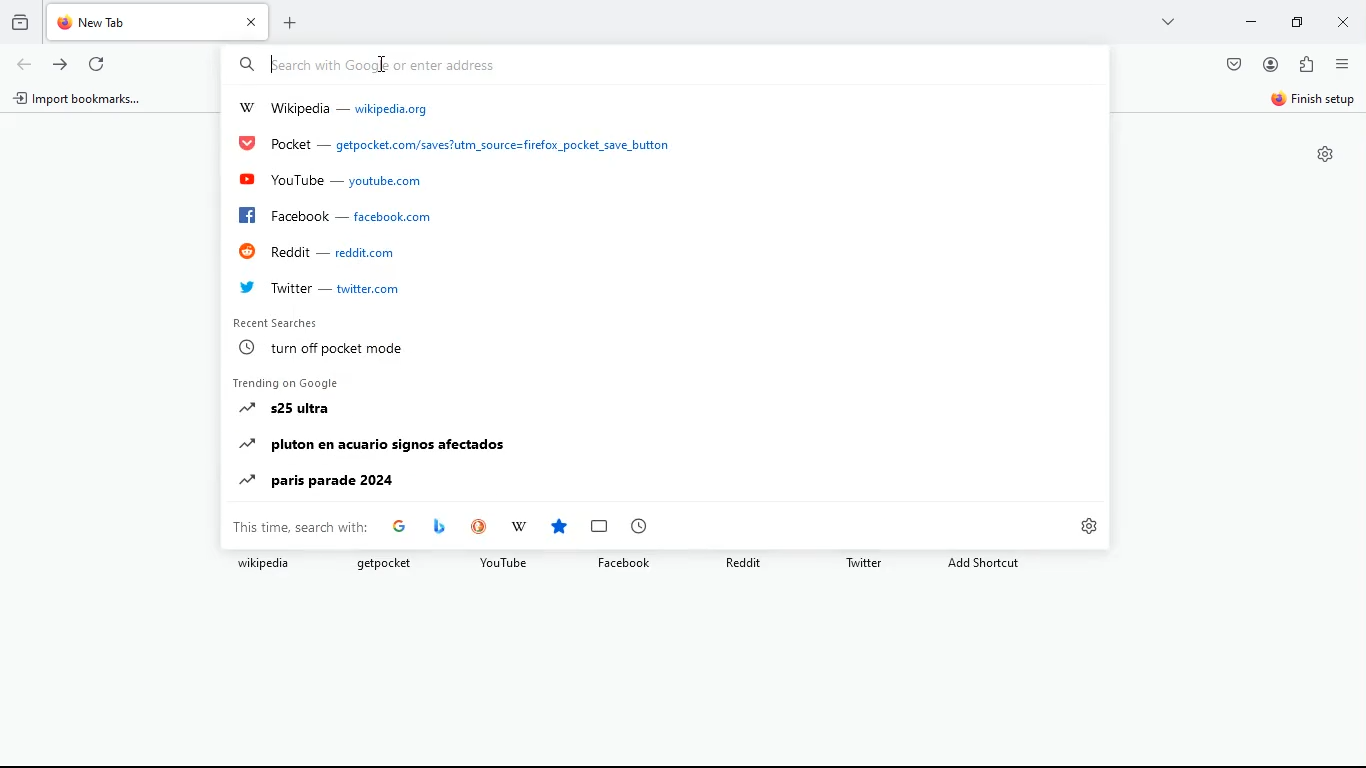 This screenshot has width=1366, height=768. Describe the element at coordinates (314, 251) in the screenshot. I see `© Reddit — reddit.com` at that location.